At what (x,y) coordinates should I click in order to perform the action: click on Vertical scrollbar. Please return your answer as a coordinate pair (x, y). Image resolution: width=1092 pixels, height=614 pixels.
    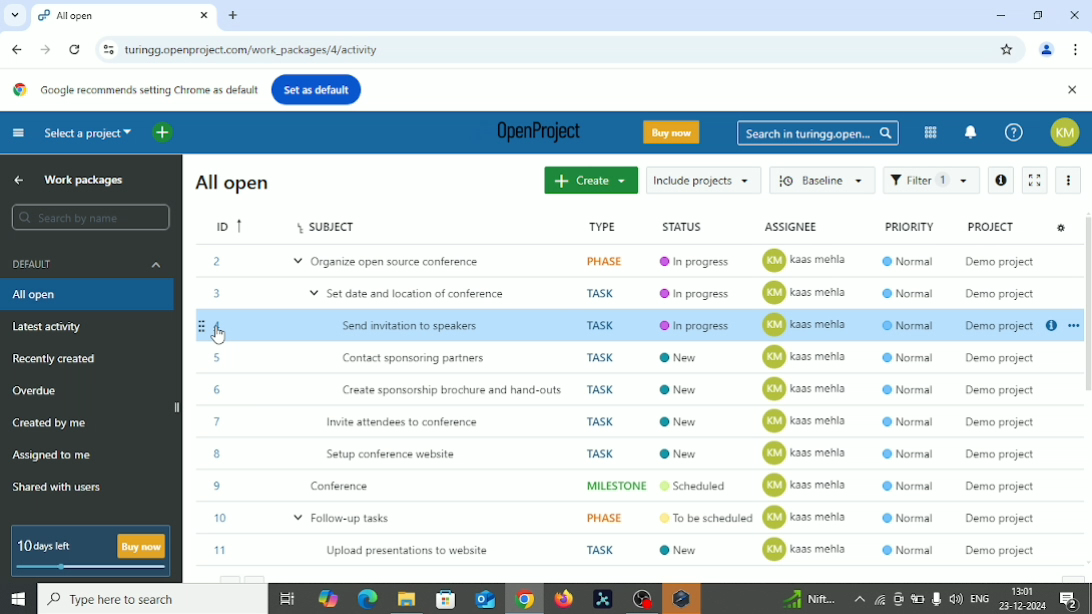
    Looking at the image, I should click on (1085, 311).